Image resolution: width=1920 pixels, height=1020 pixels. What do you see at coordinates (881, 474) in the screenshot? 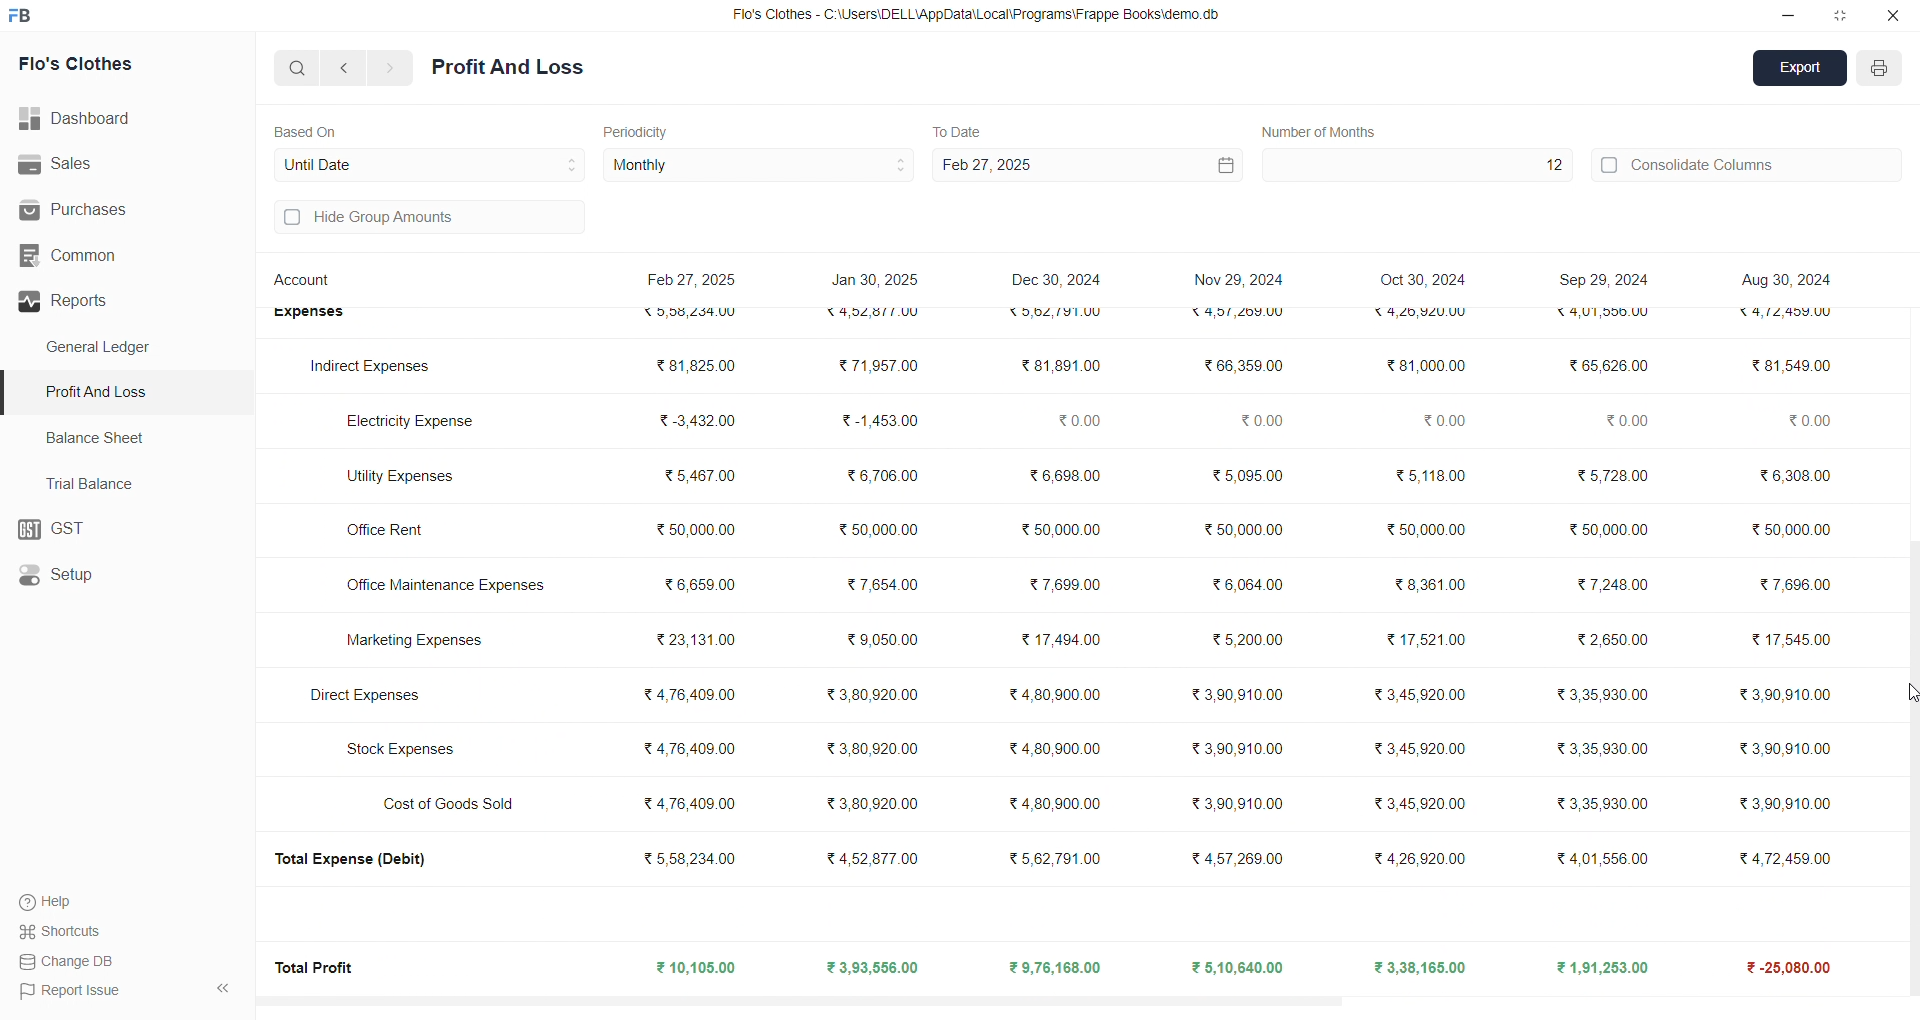
I see `₹6,706.00` at bounding box center [881, 474].